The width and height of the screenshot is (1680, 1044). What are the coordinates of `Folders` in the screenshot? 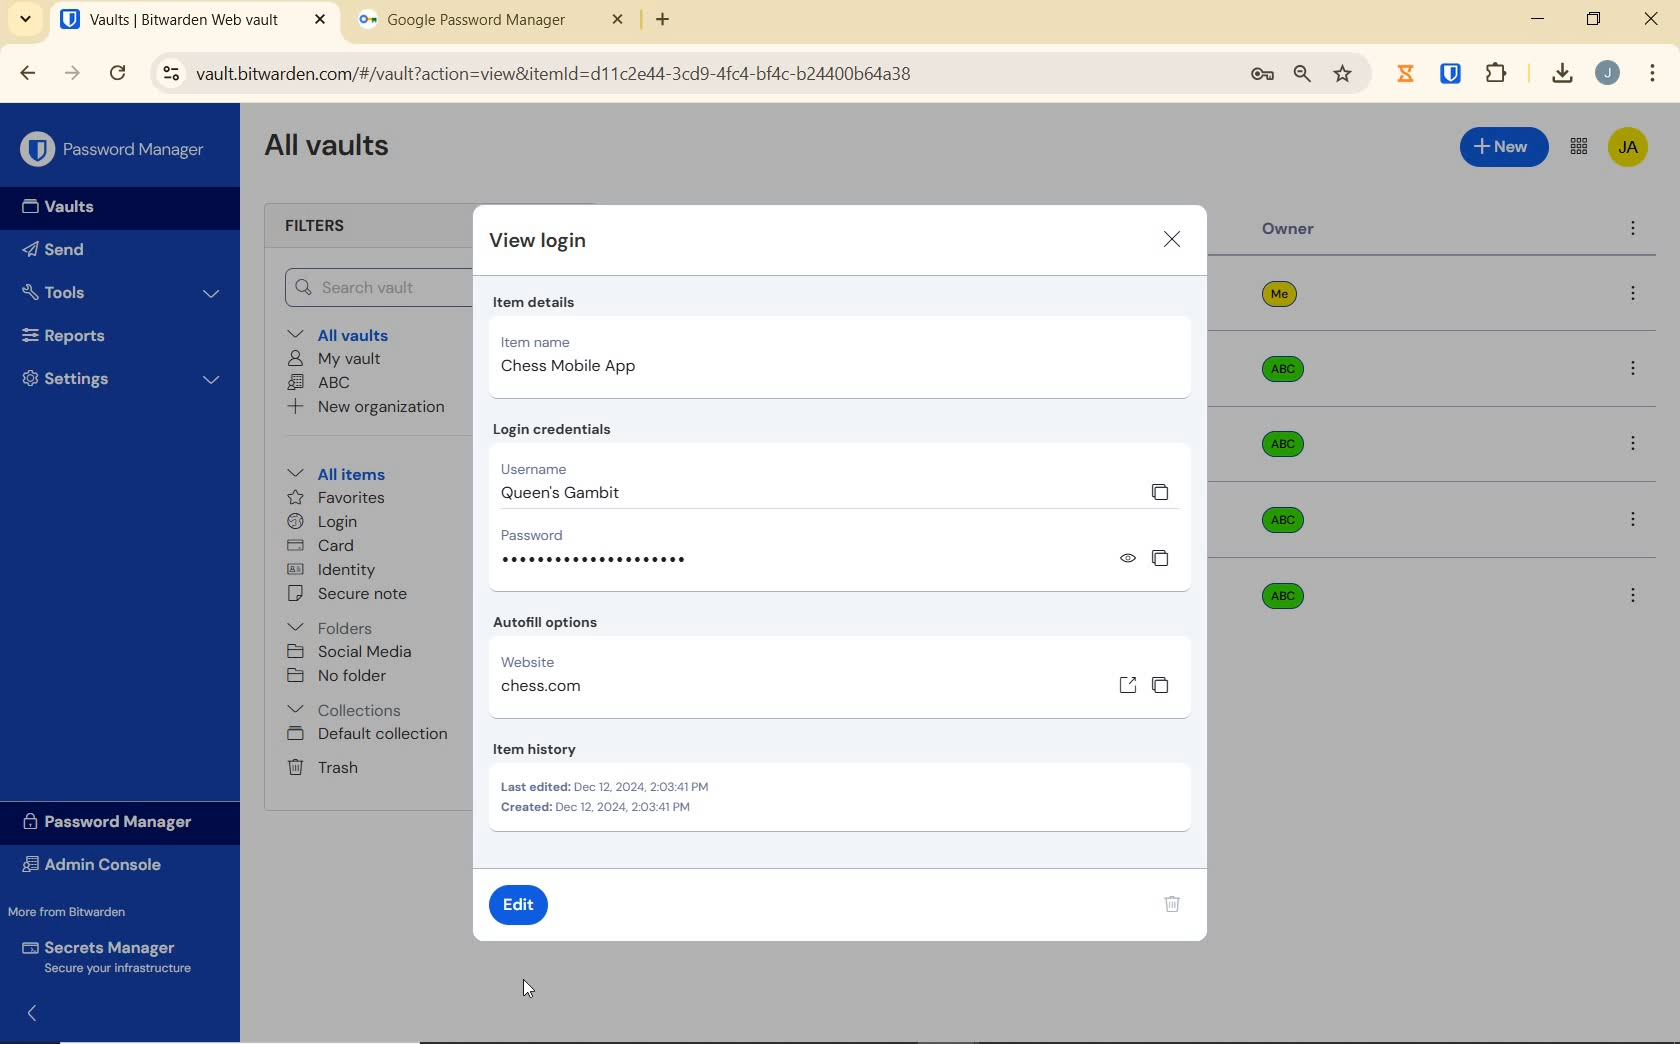 It's located at (334, 624).